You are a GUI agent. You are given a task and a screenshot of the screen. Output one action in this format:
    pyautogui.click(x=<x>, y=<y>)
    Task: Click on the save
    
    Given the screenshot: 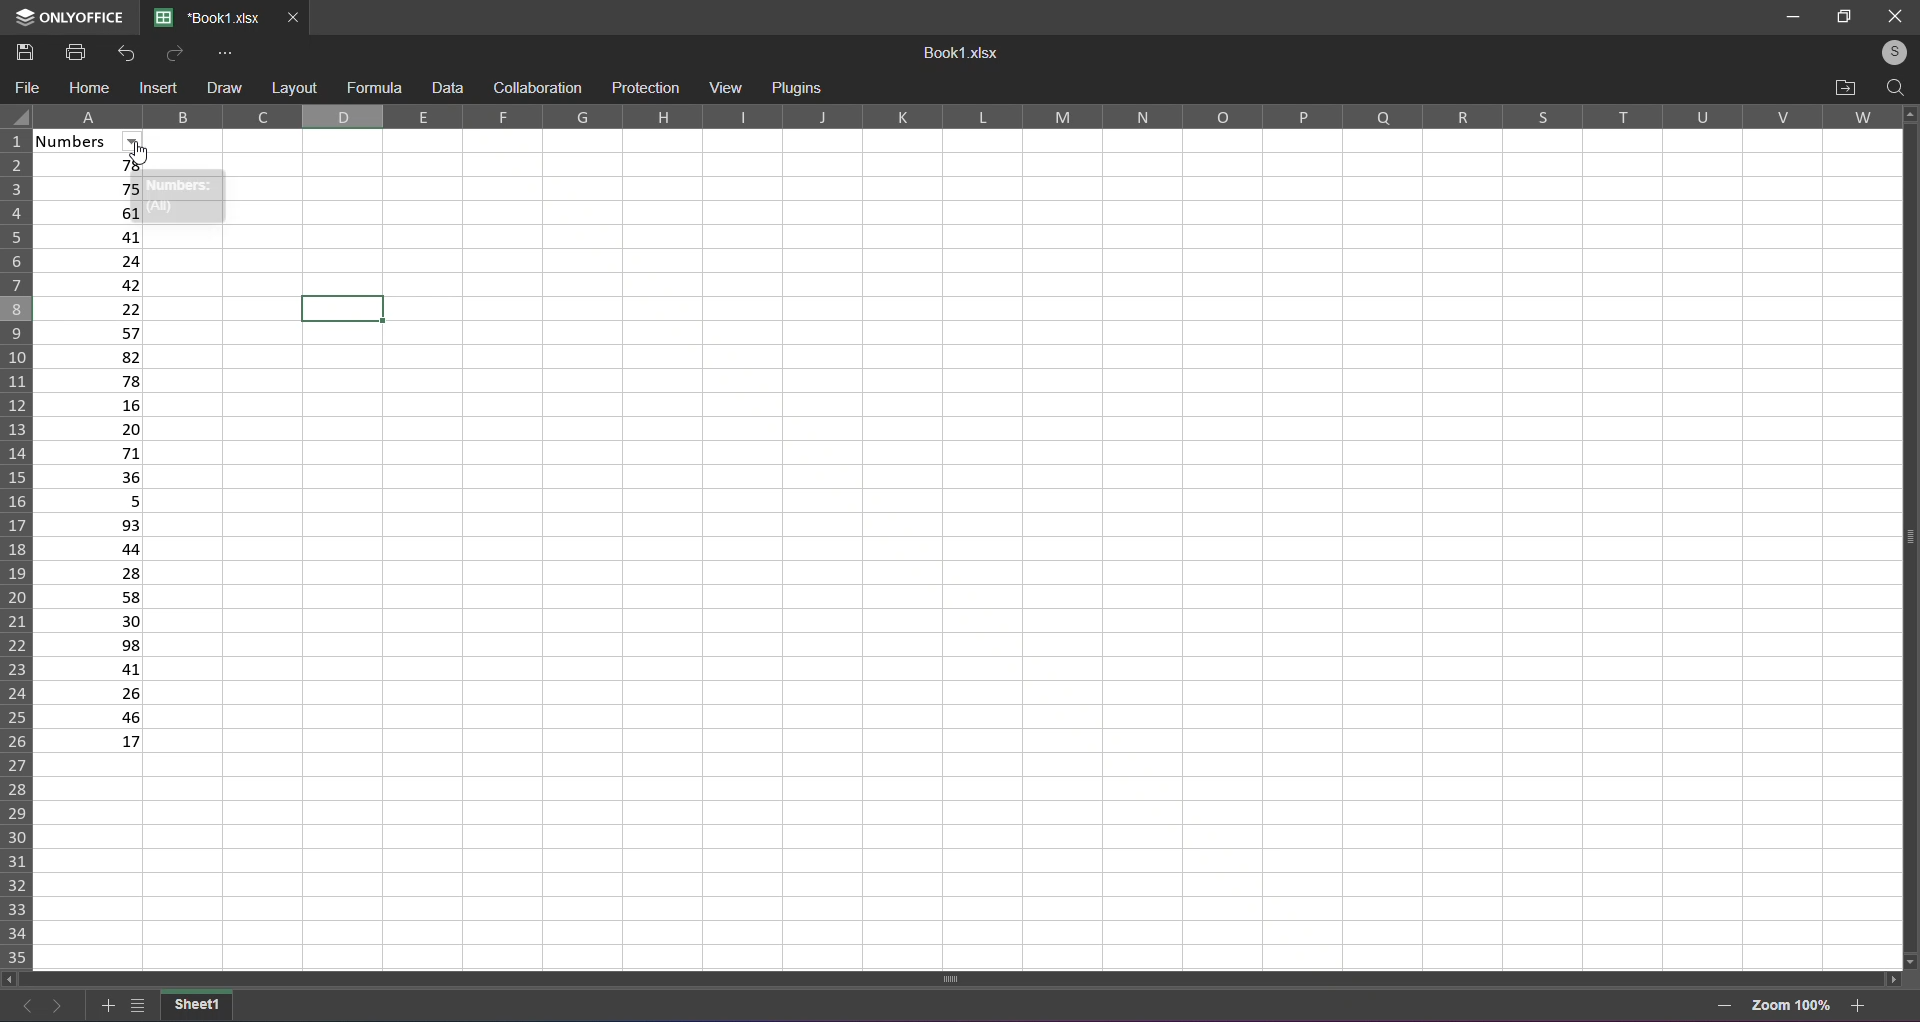 What is the action you would take?
    pyautogui.click(x=24, y=51)
    